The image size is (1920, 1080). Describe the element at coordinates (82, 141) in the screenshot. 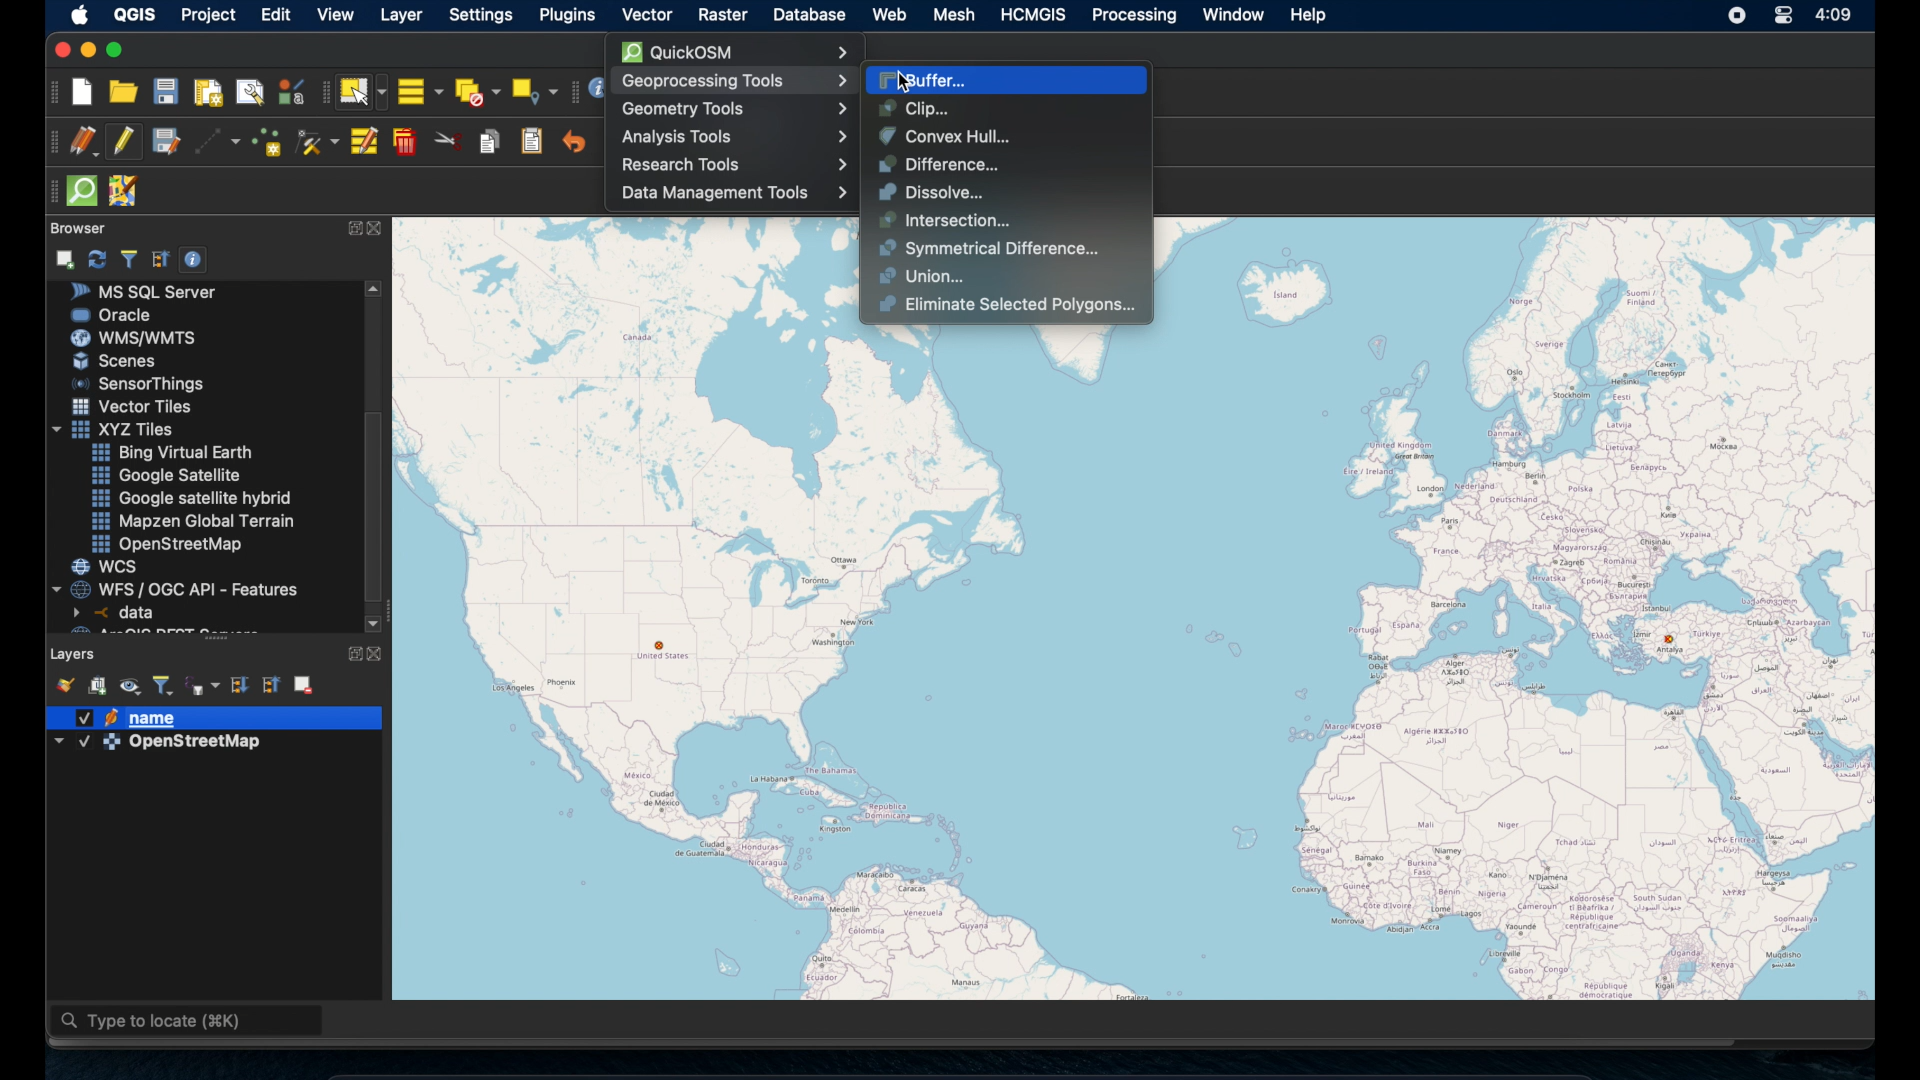

I see `current edits` at that location.